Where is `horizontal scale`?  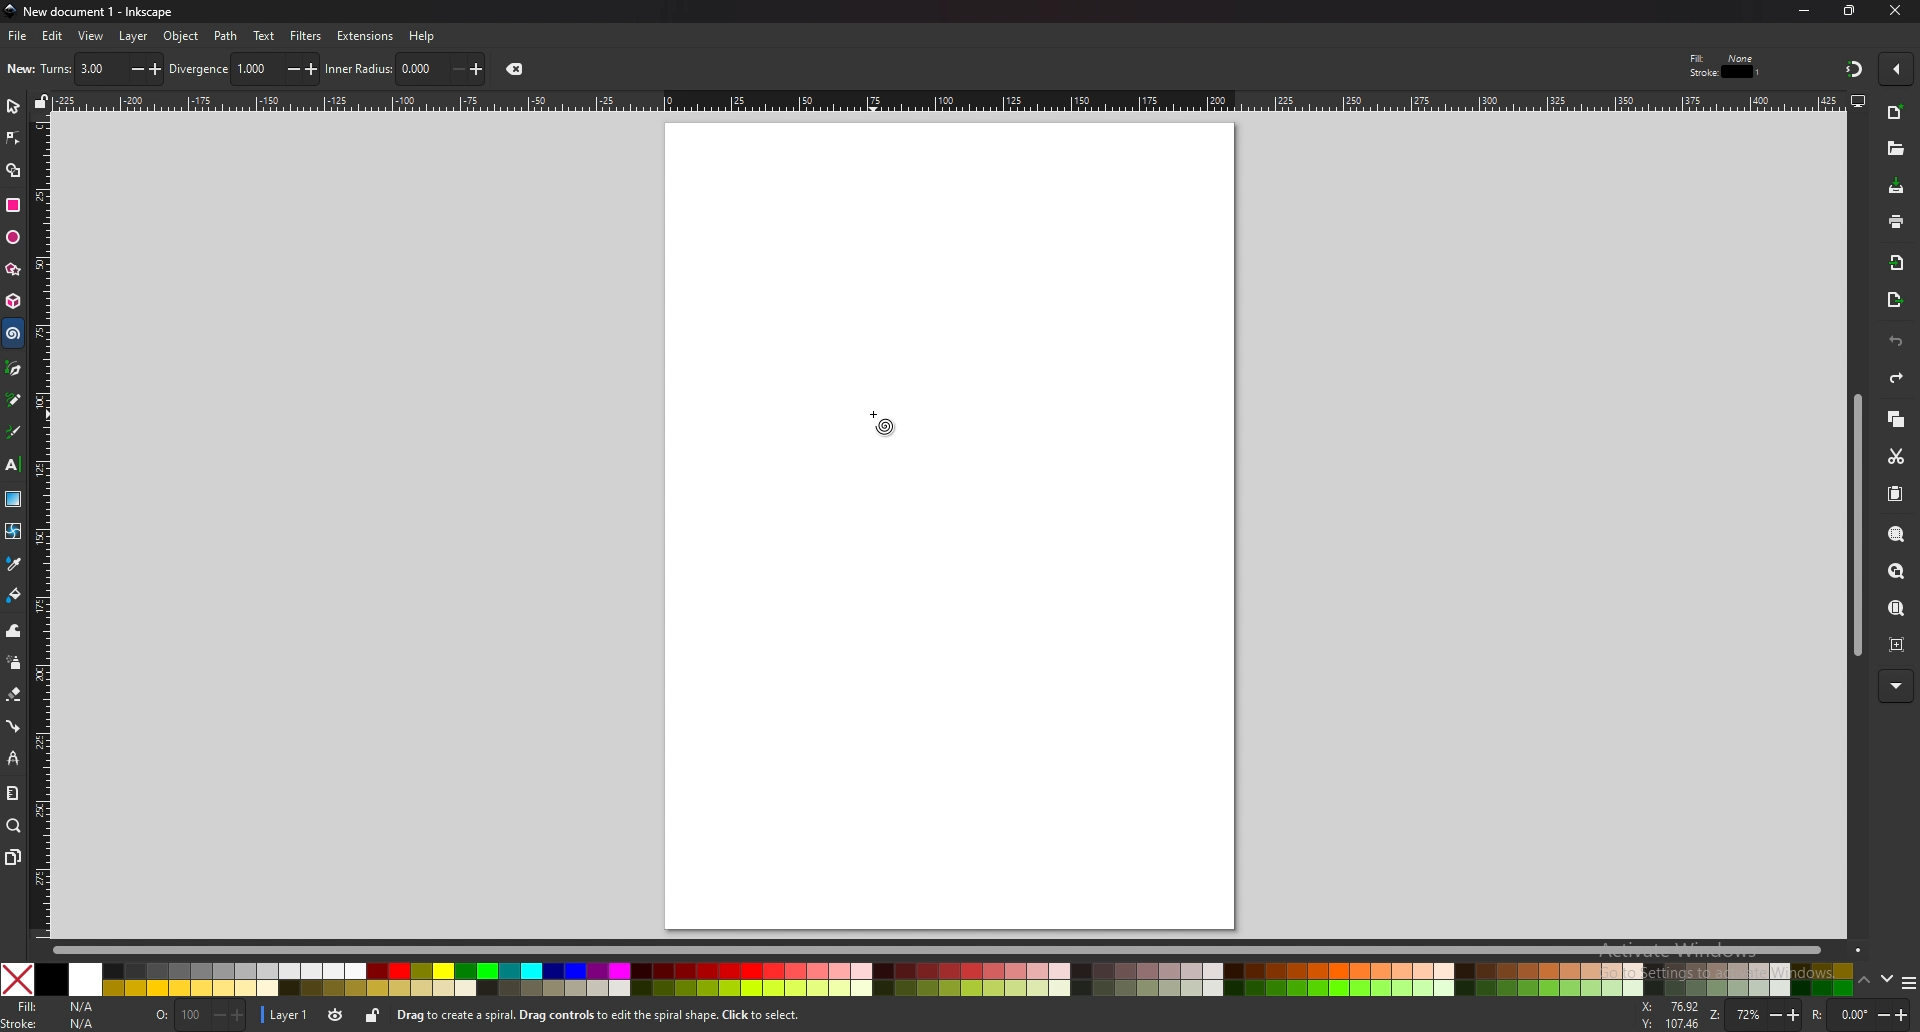
horizontal scale is located at coordinates (945, 100).